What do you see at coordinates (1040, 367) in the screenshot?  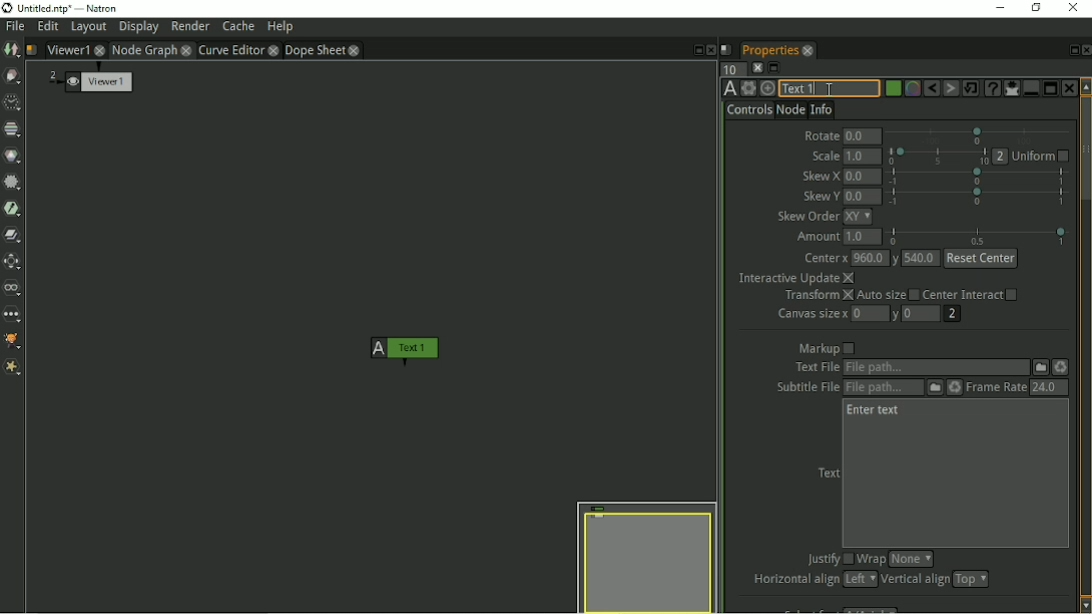 I see `File` at bounding box center [1040, 367].